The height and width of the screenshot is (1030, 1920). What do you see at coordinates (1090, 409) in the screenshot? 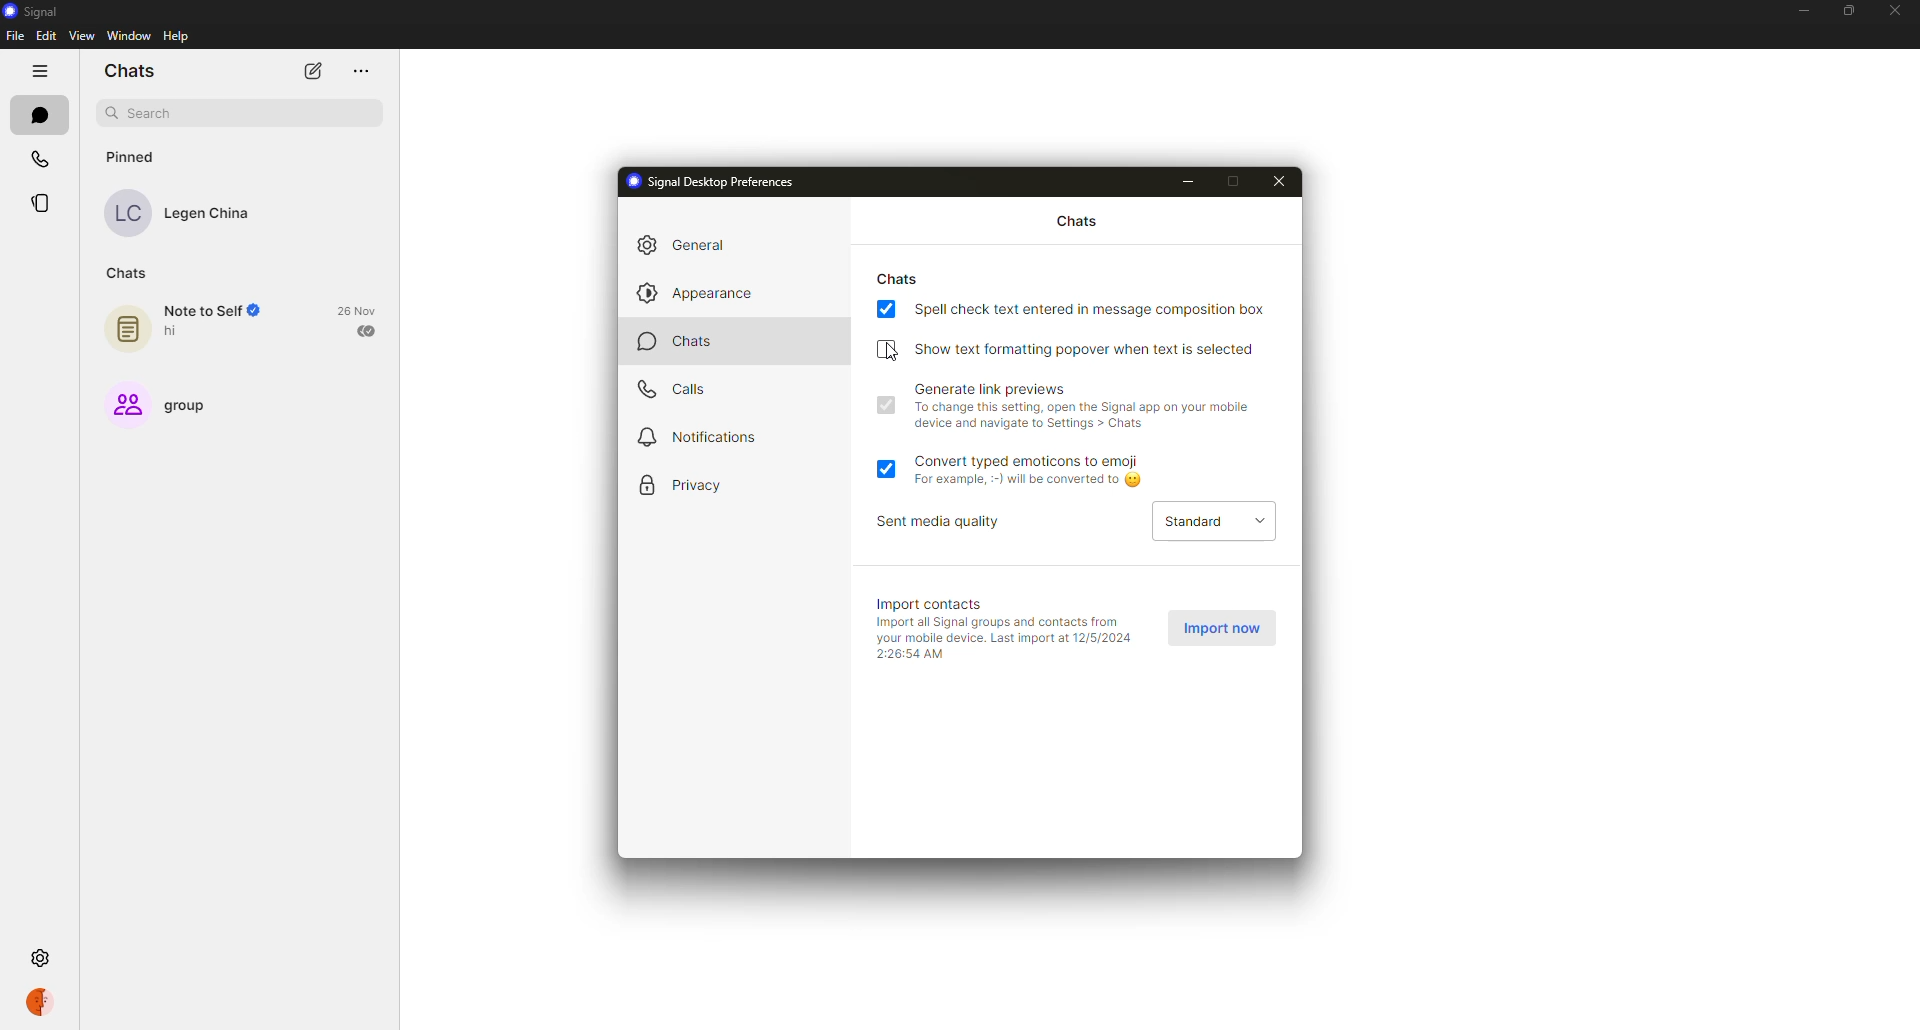
I see `Generate link previews
[Z0  To change this setting, open the Signal app on your mobile
device and navigate to Settings > Chats` at bounding box center [1090, 409].